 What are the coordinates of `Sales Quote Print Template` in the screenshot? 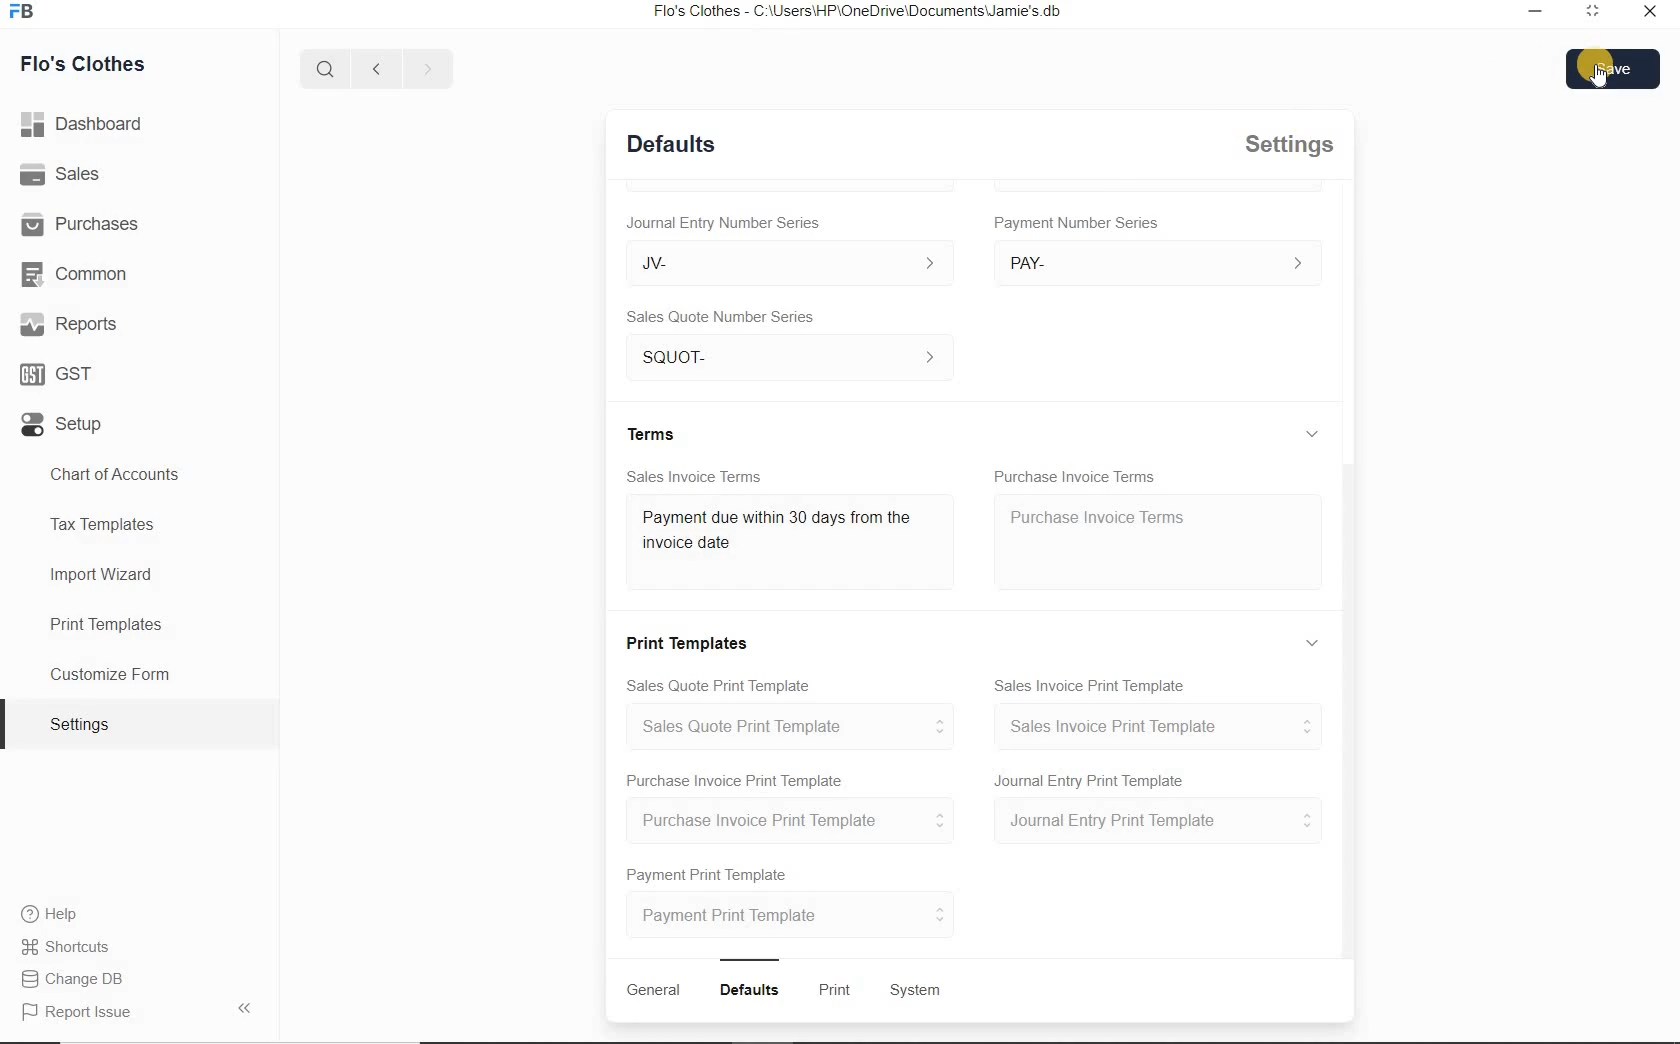 It's located at (716, 686).